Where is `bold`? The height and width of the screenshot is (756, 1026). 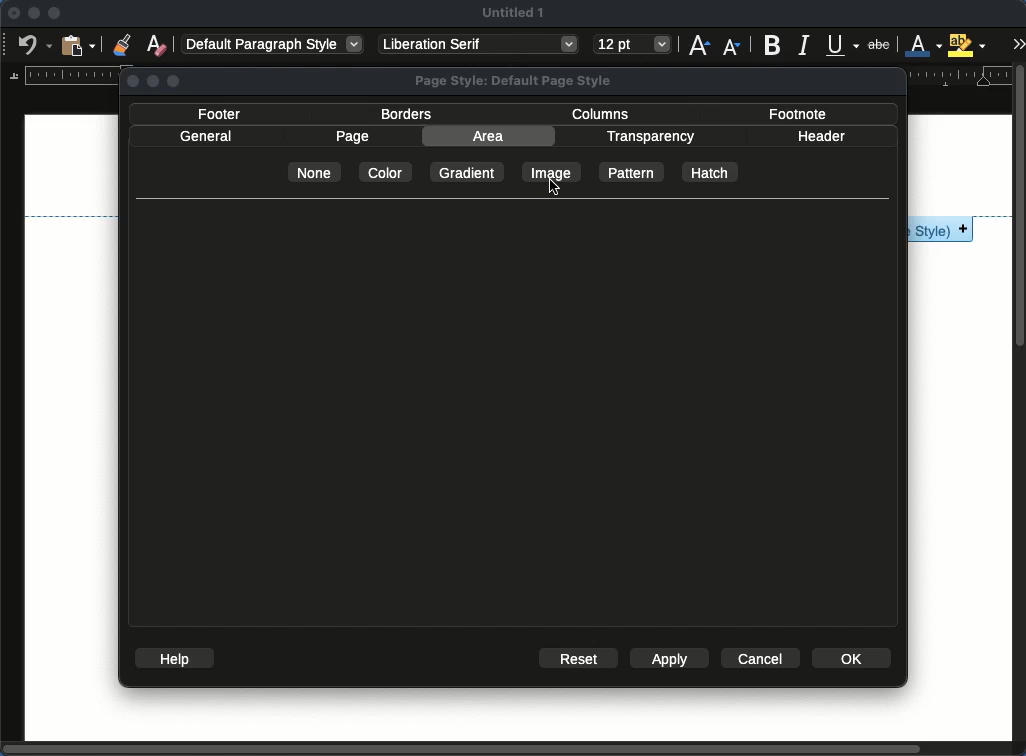 bold is located at coordinates (772, 44).